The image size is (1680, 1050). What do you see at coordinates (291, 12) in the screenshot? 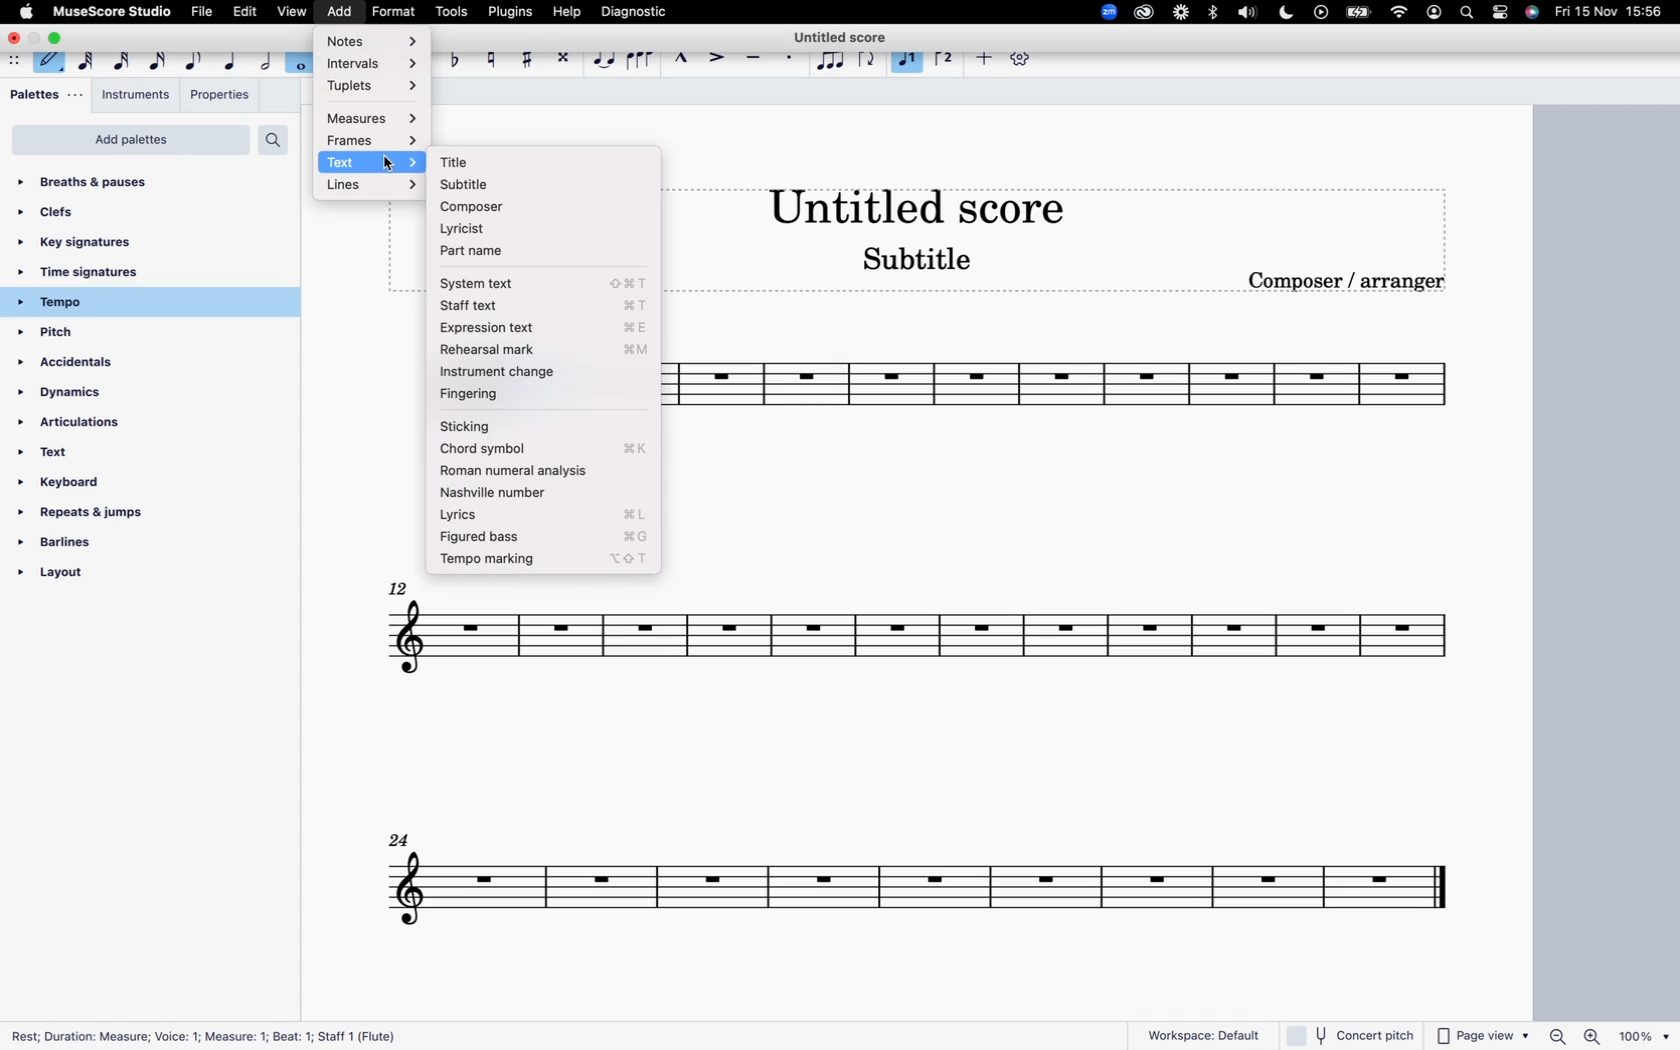
I see `view` at bounding box center [291, 12].